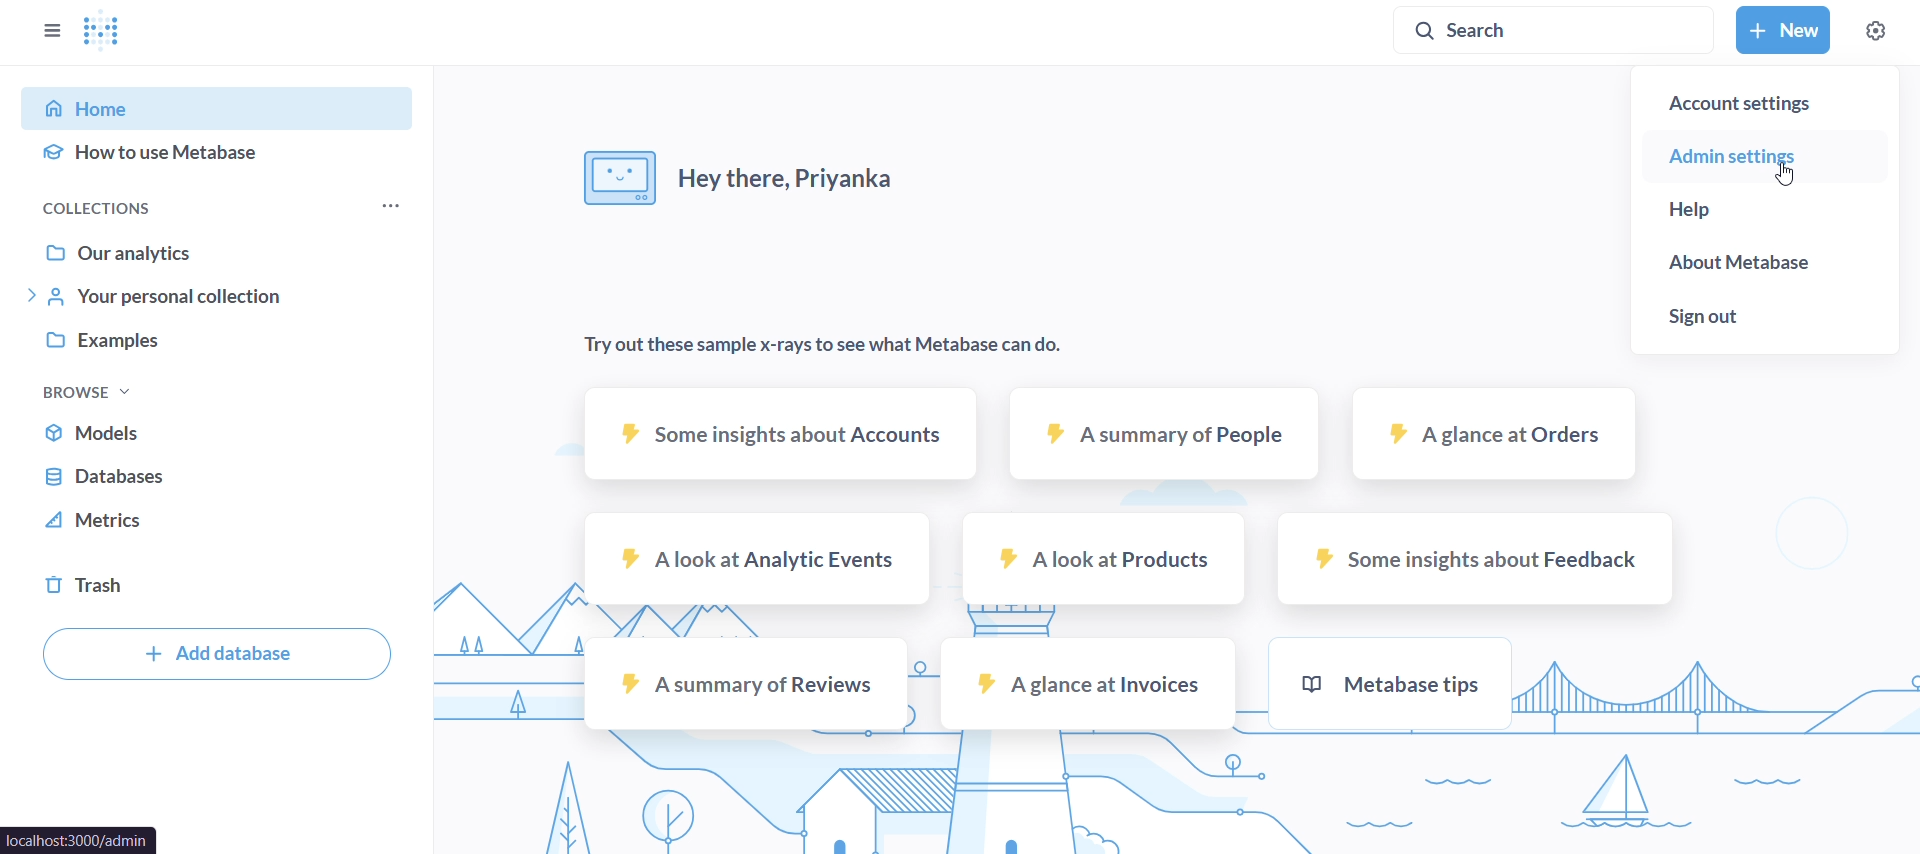  What do you see at coordinates (1765, 267) in the screenshot?
I see `about metabase` at bounding box center [1765, 267].